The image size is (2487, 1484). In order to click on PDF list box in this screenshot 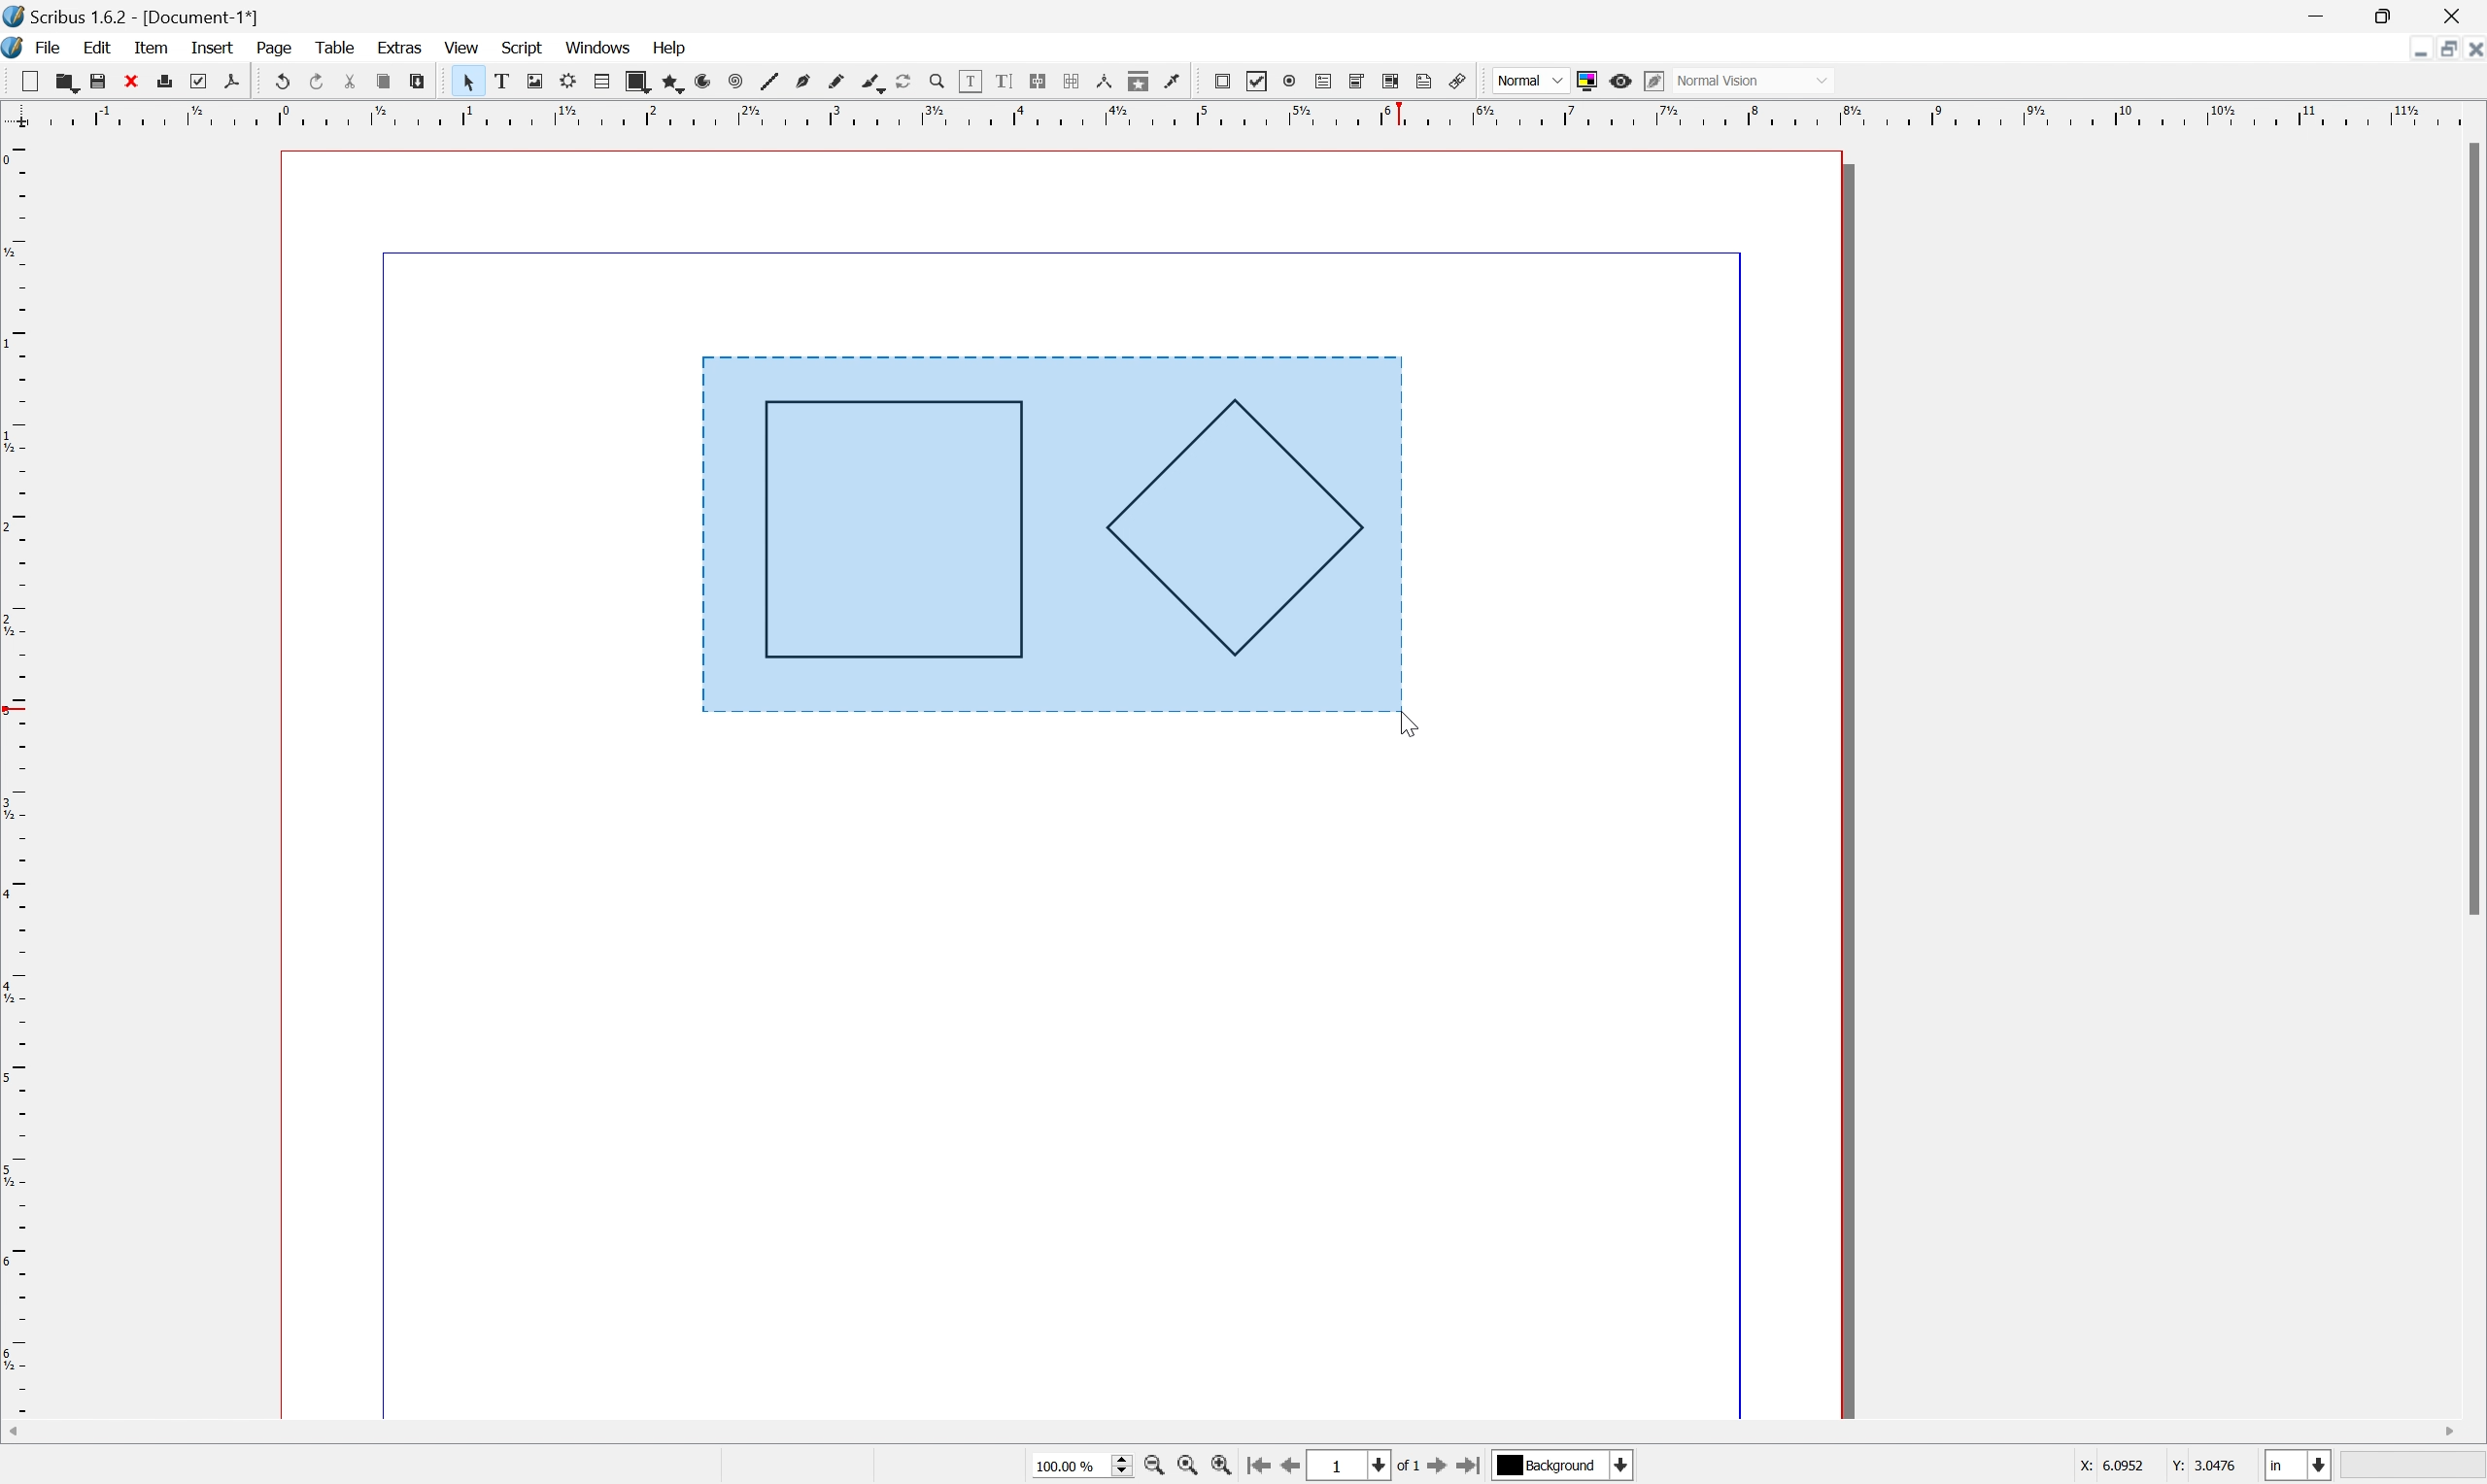, I will do `click(1387, 80)`.